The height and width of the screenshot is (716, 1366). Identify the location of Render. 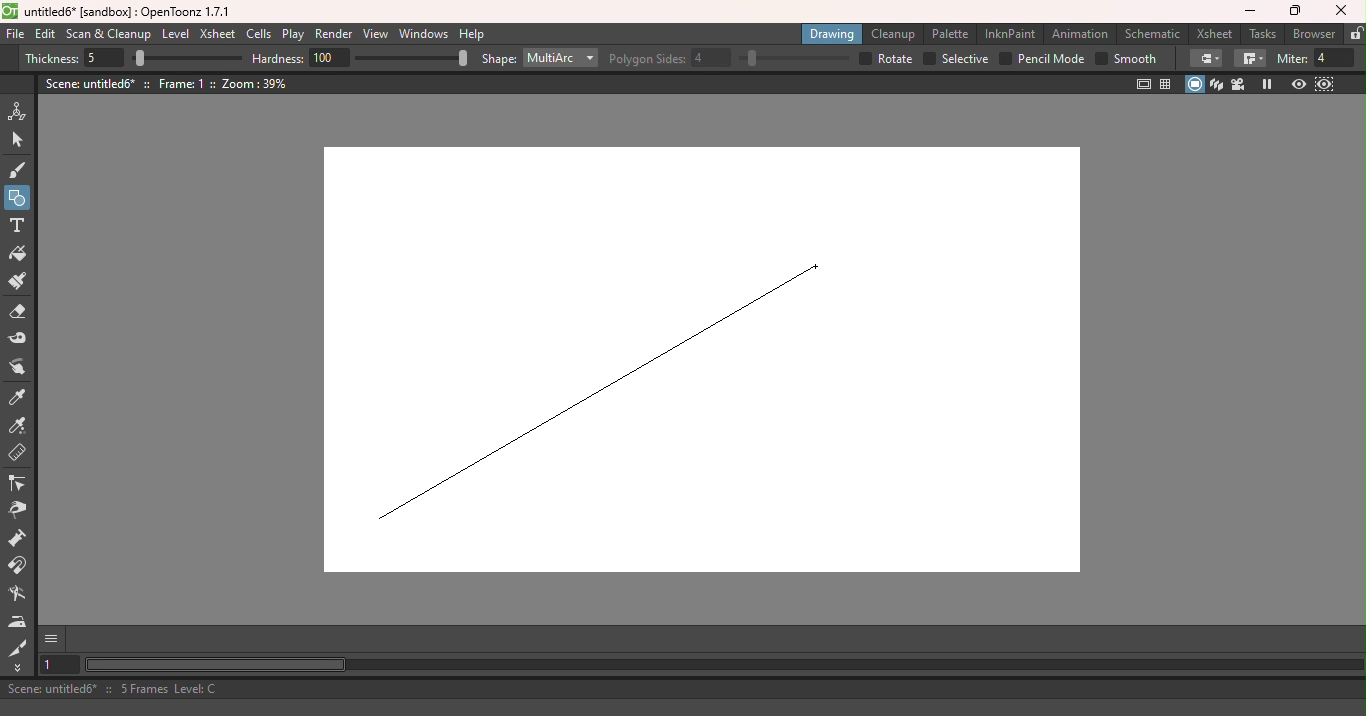
(335, 35).